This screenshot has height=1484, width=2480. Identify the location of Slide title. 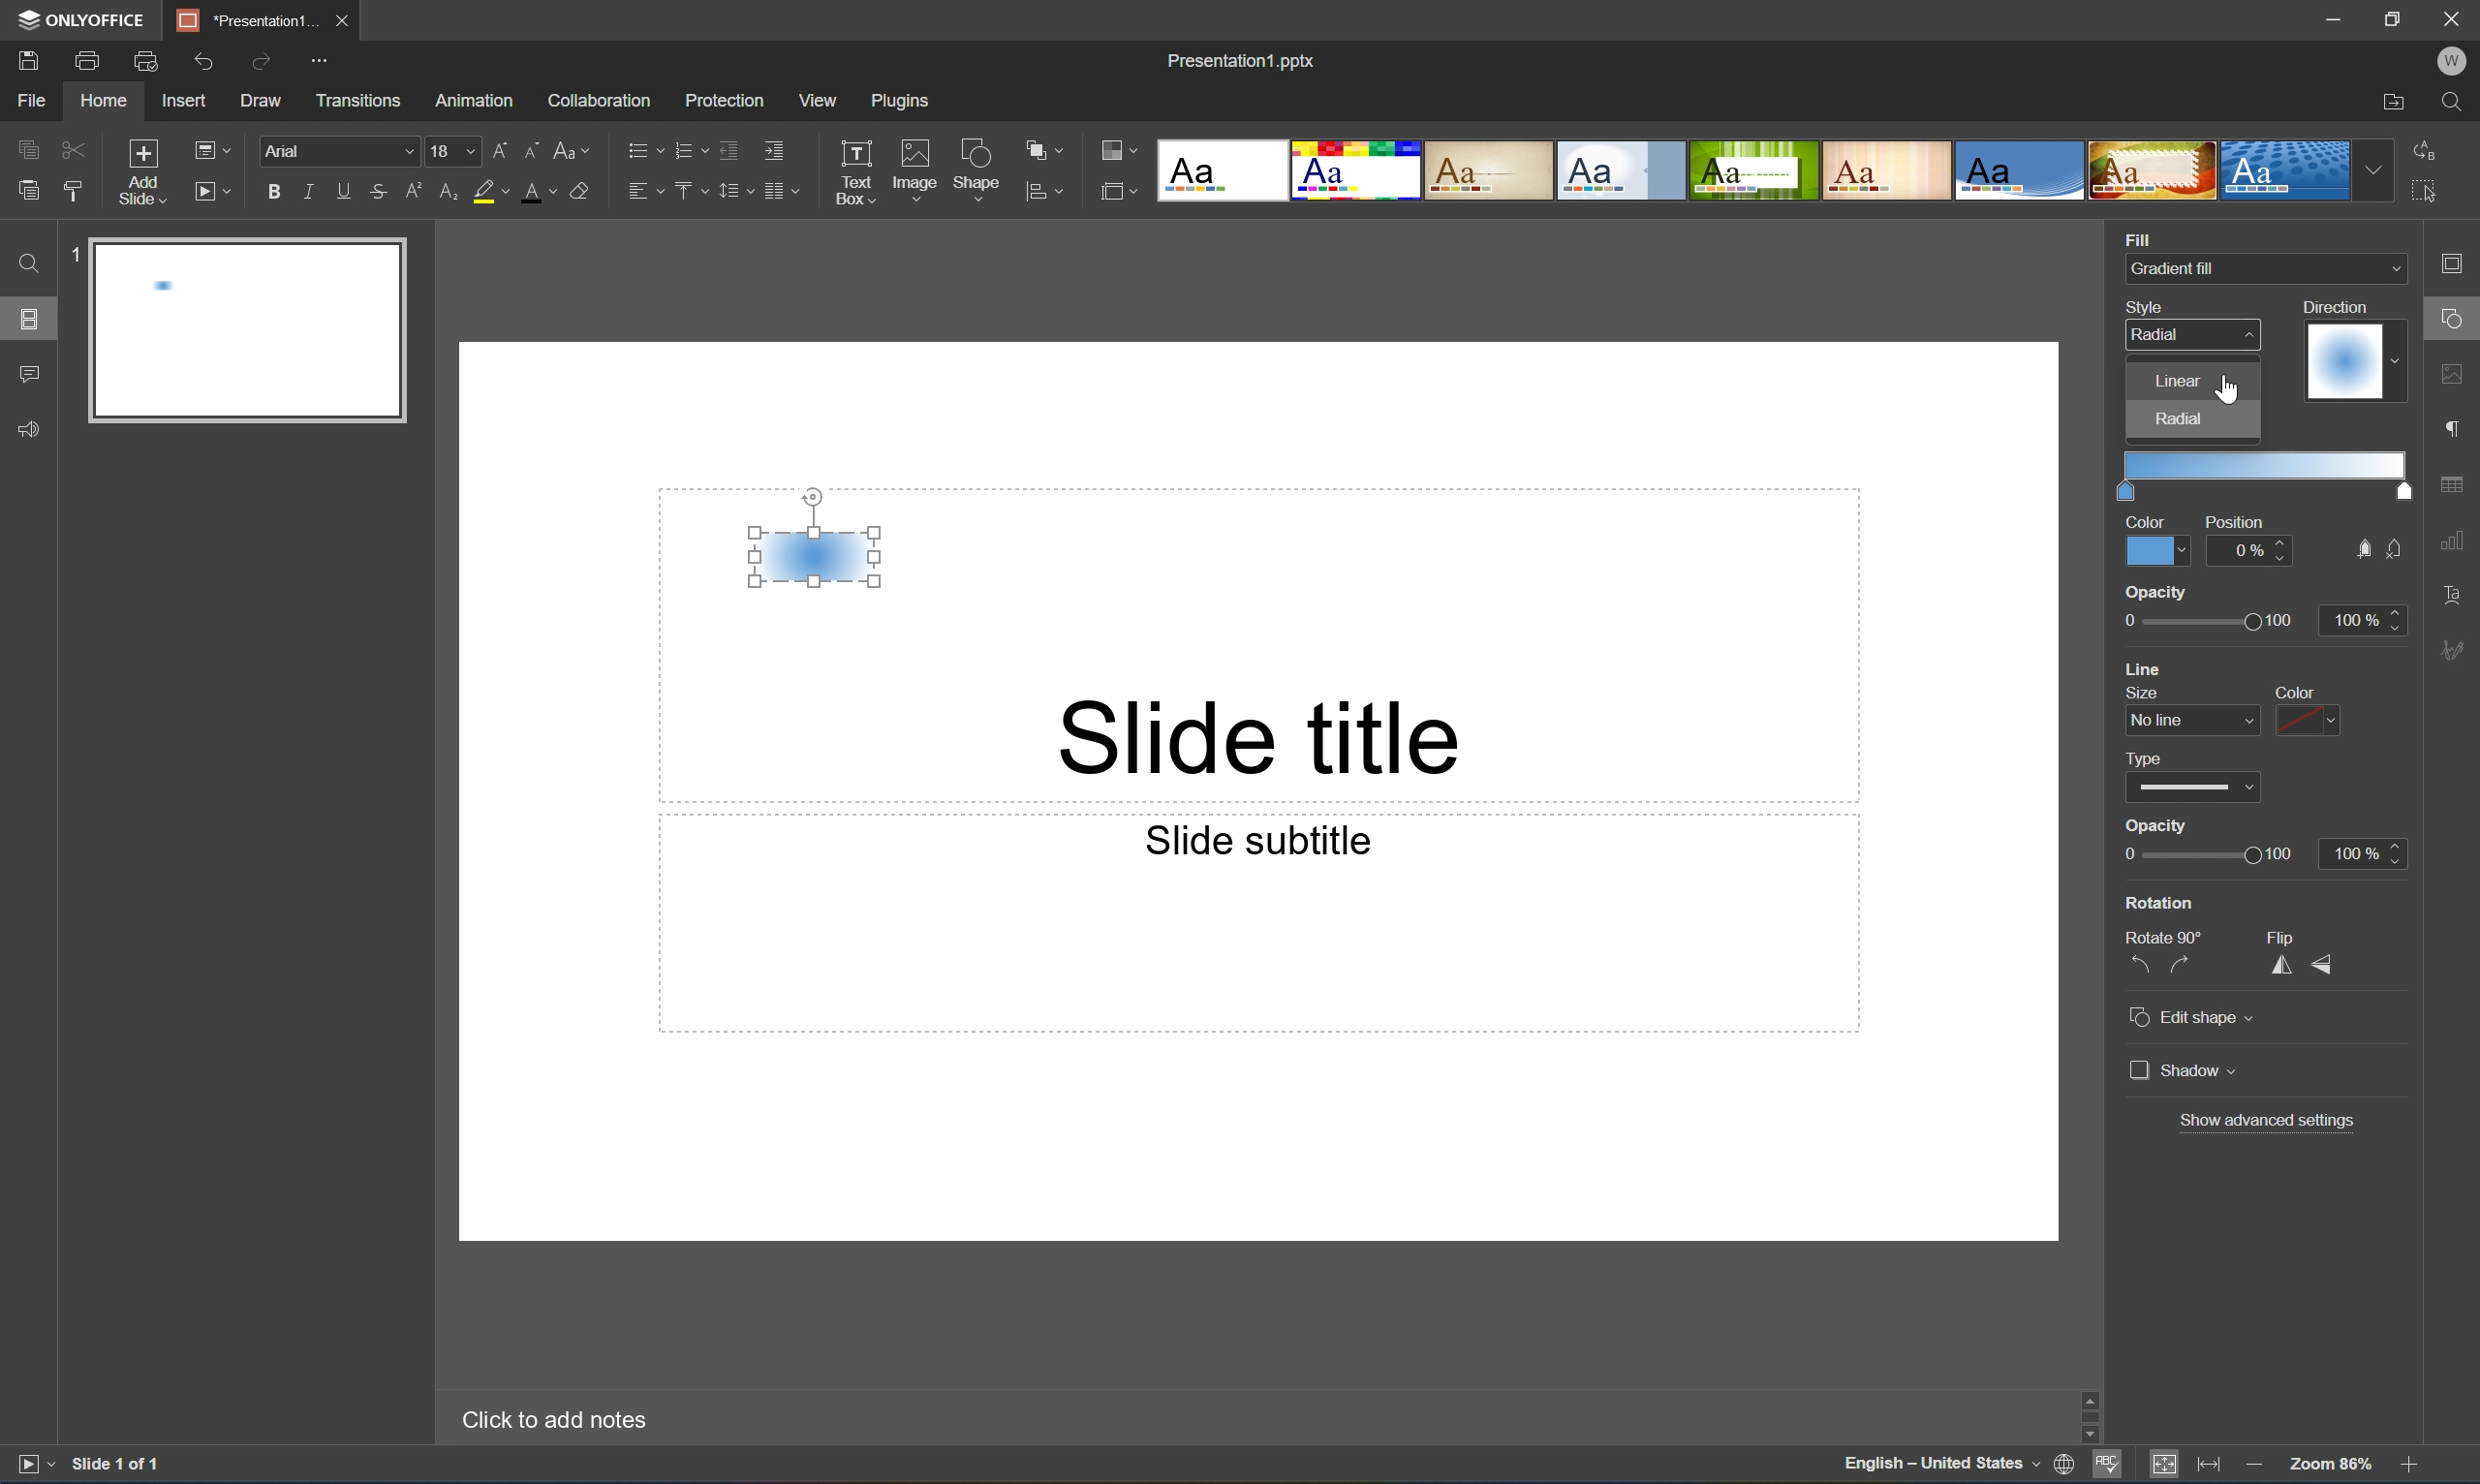
(1267, 735).